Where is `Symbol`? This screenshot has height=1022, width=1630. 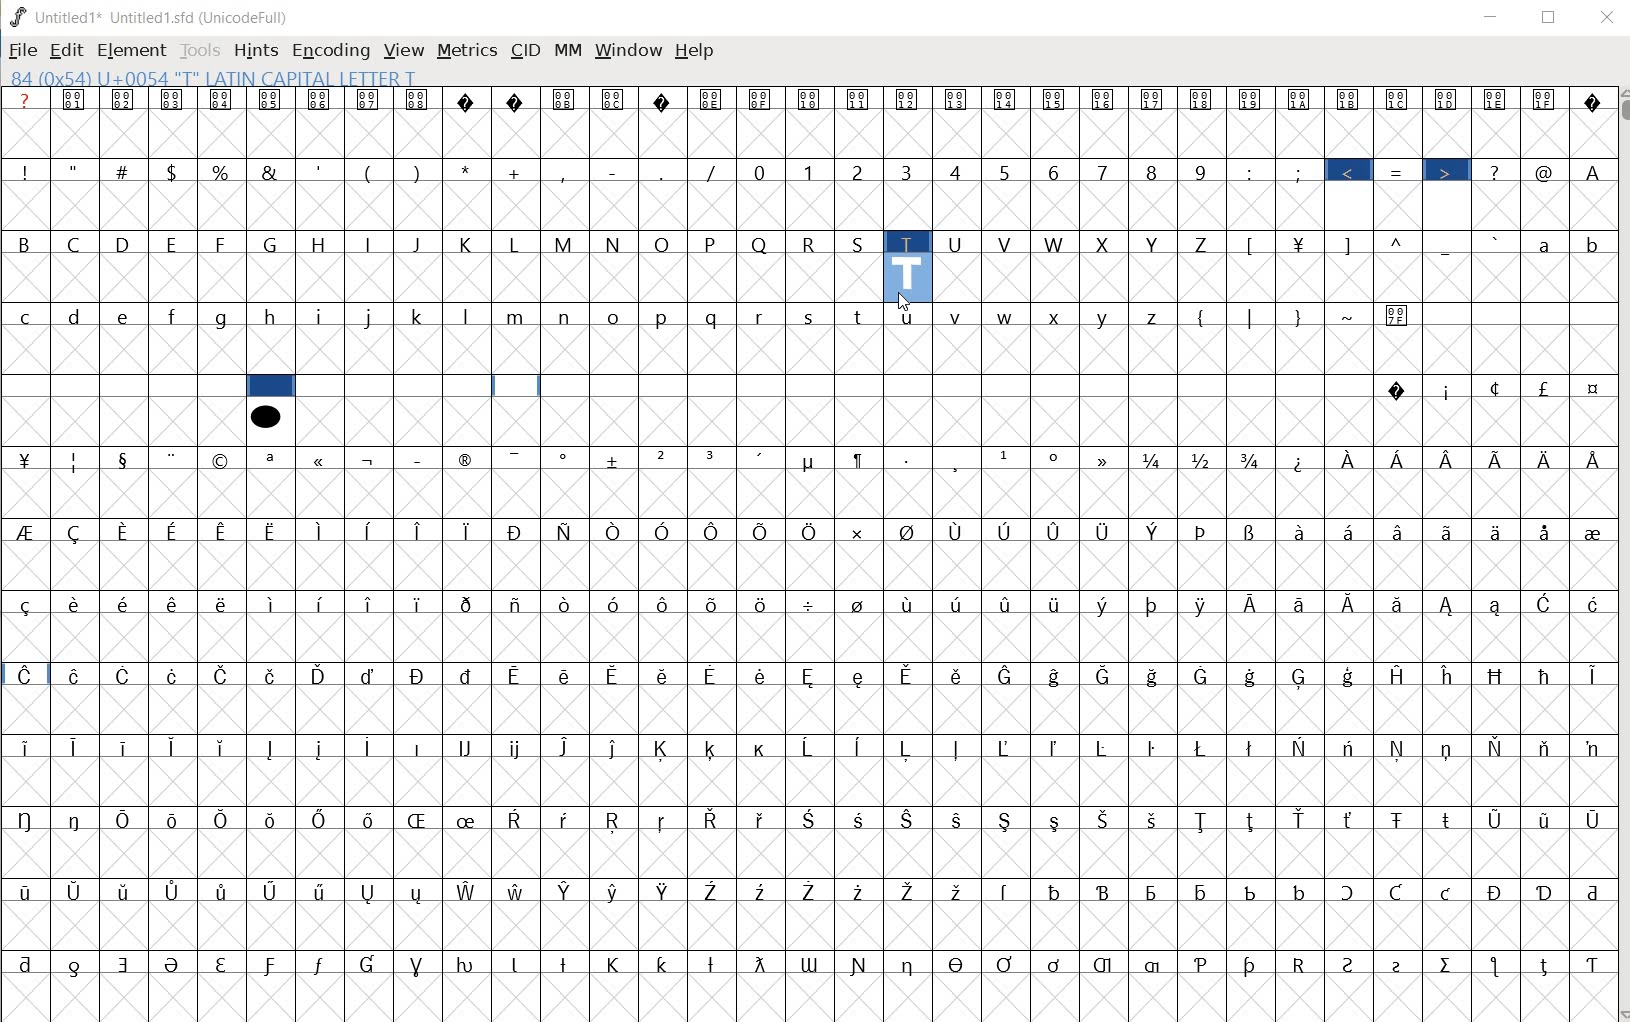 Symbol is located at coordinates (1399, 818).